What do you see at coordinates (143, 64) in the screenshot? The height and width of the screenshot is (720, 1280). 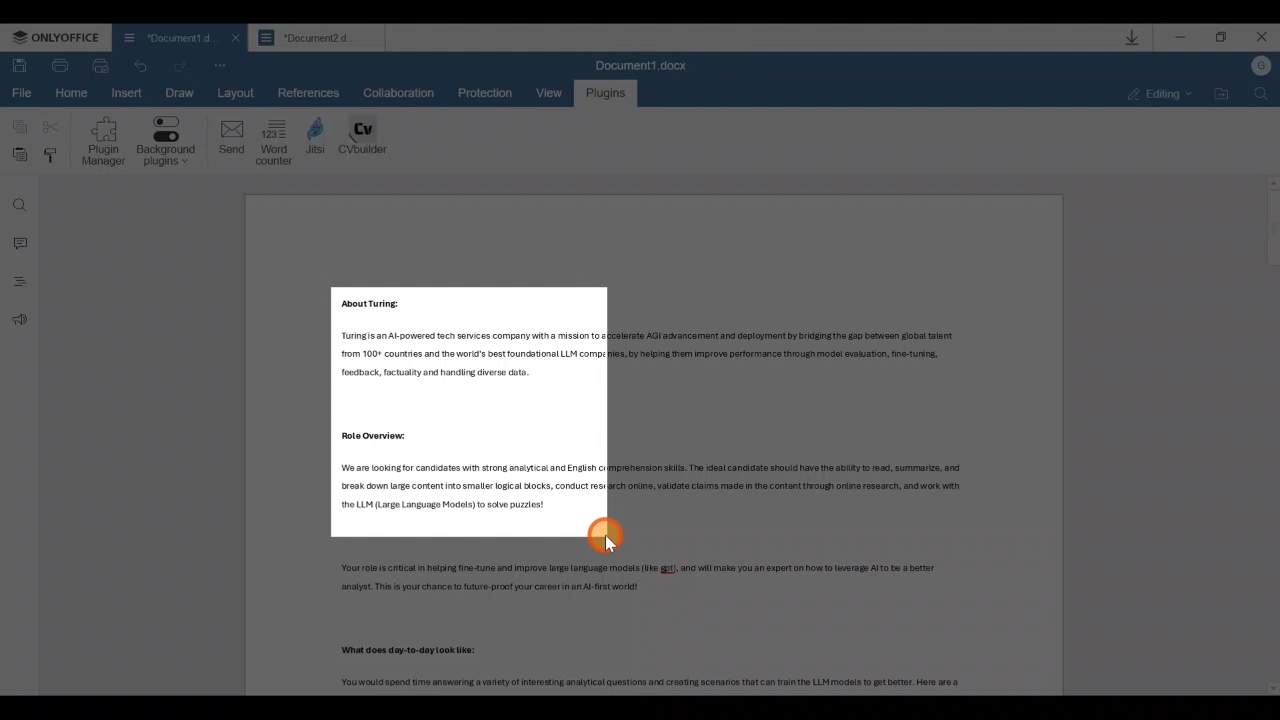 I see `Redo` at bounding box center [143, 64].